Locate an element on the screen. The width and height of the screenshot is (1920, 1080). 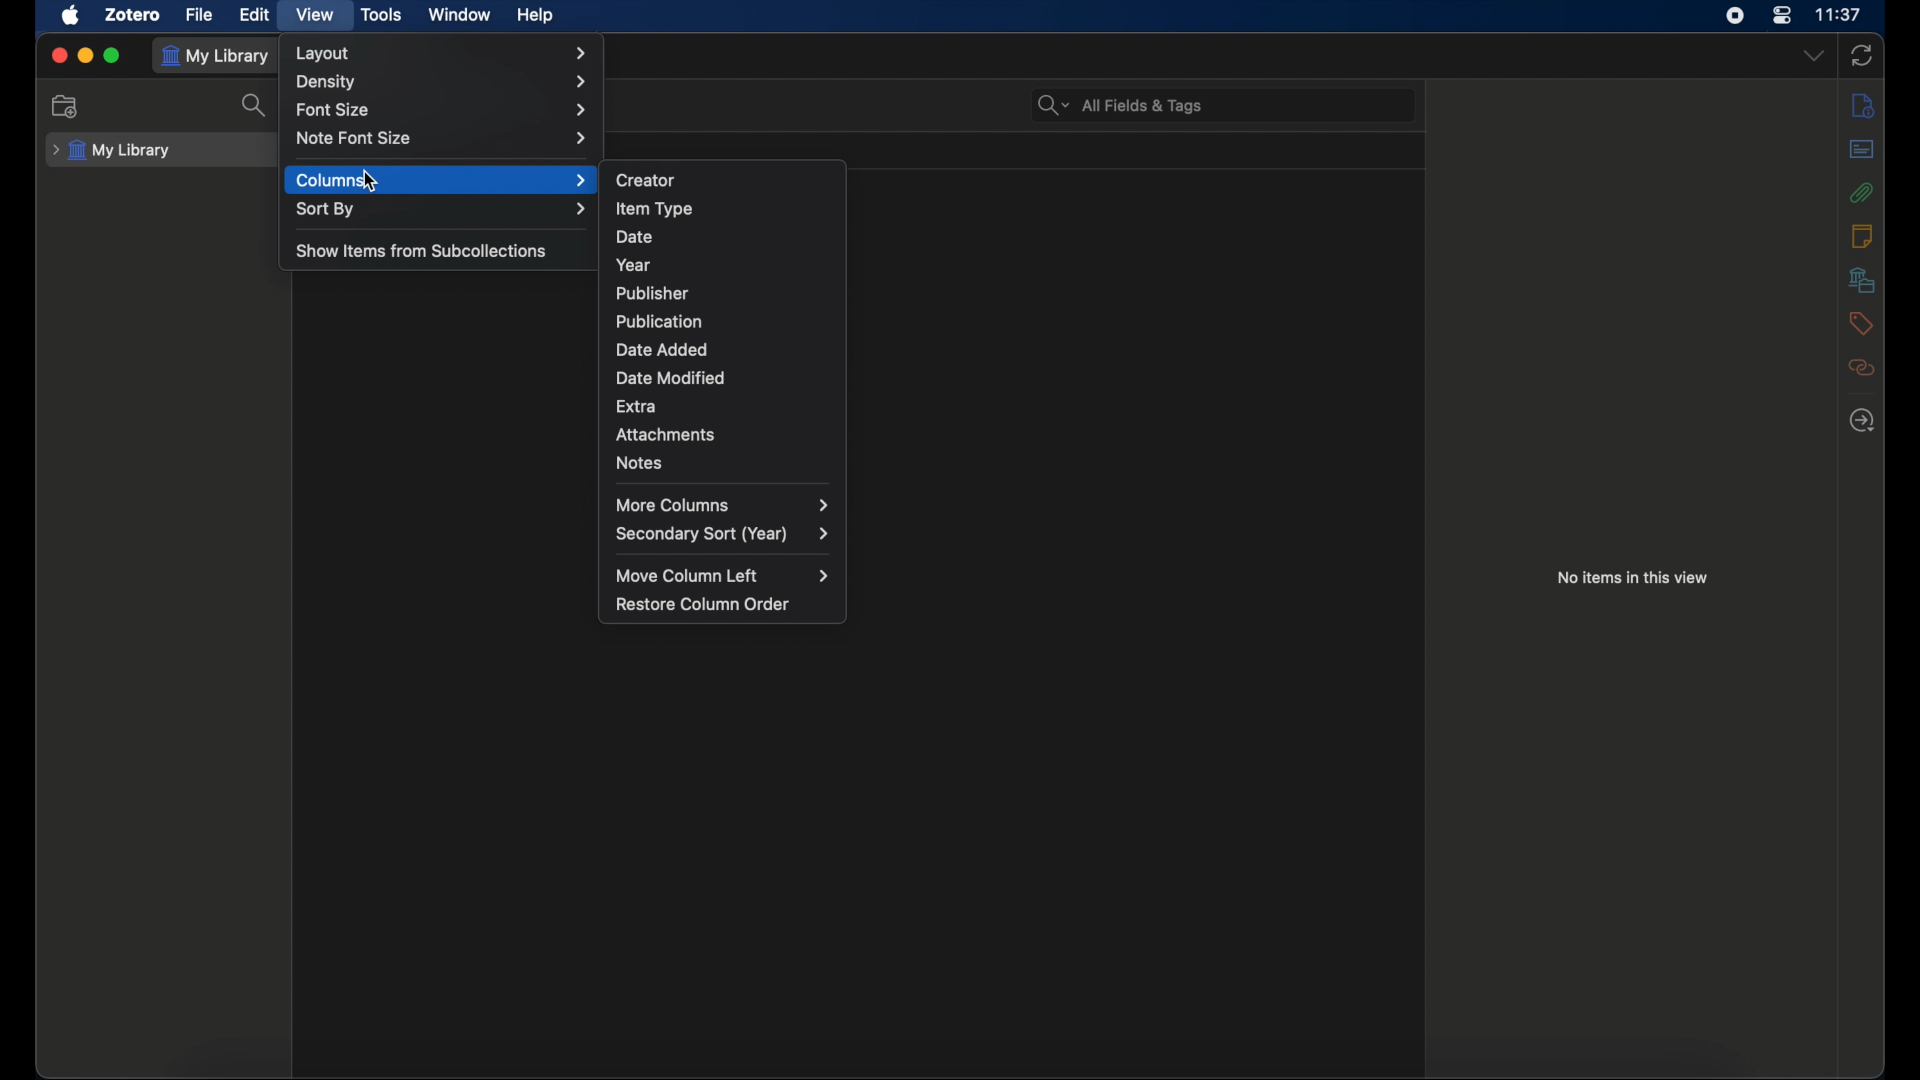
creator is located at coordinates (647, 178).